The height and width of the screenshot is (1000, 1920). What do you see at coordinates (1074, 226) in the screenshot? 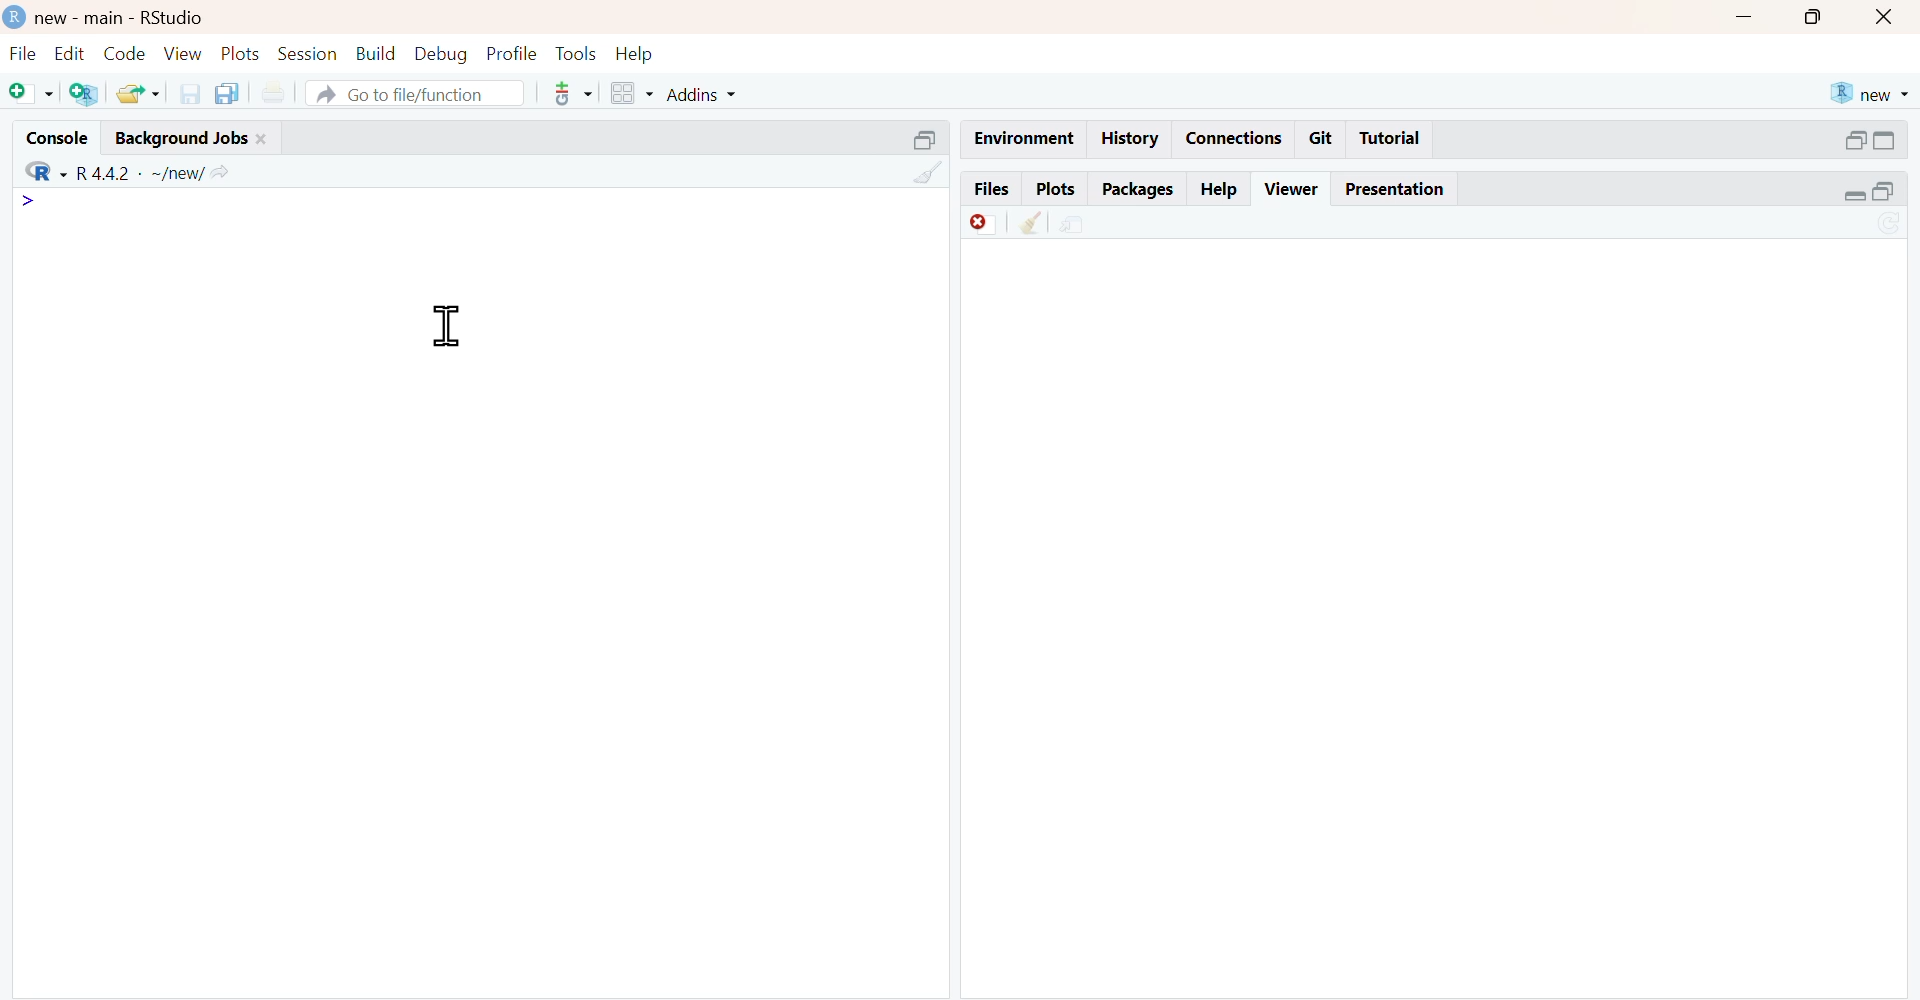
I see `share` at bounding box center [1074, 226].